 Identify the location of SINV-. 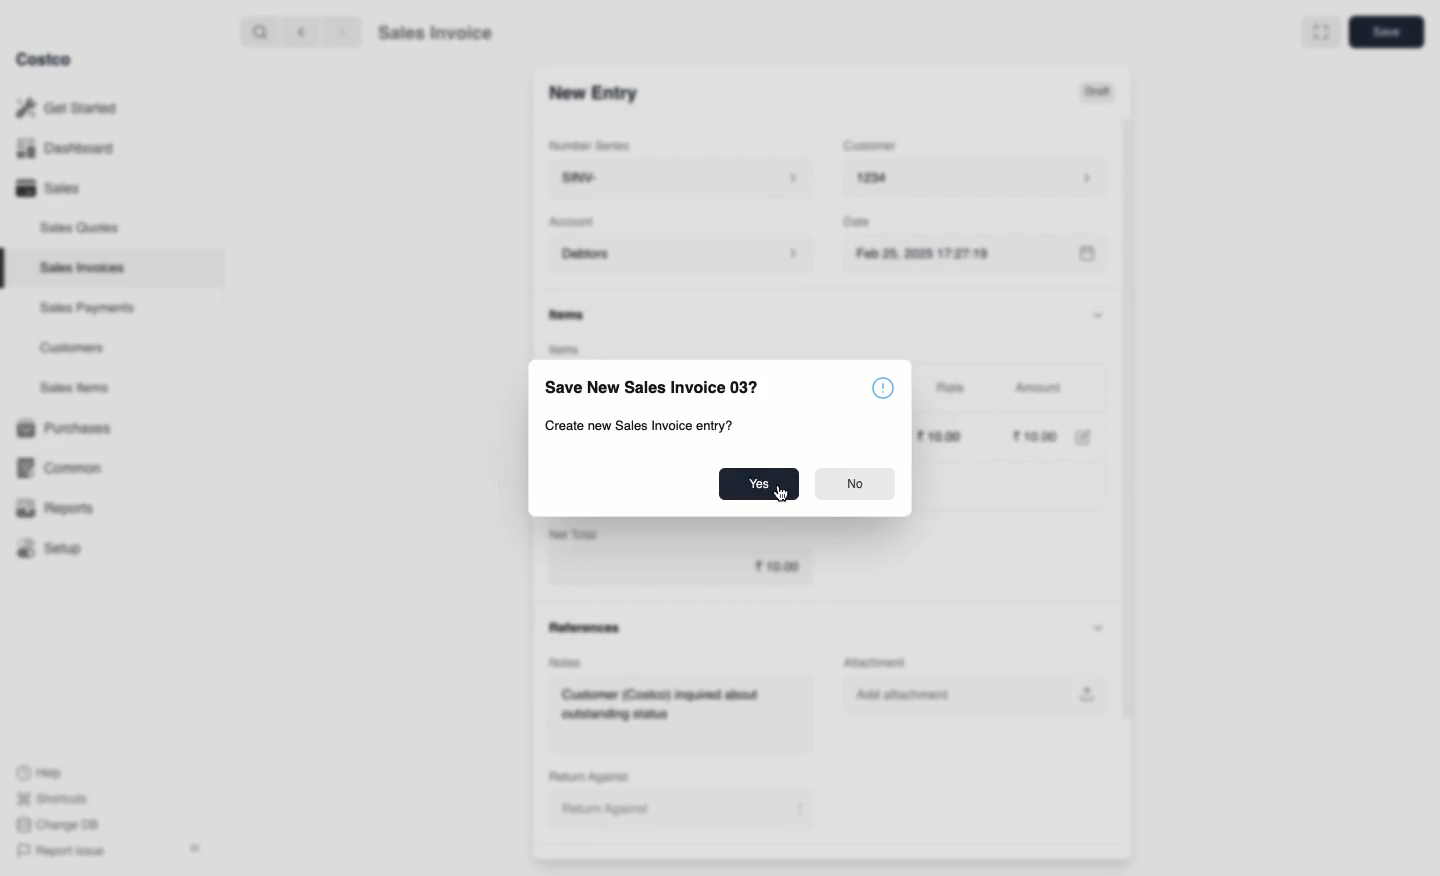
(682, 179).